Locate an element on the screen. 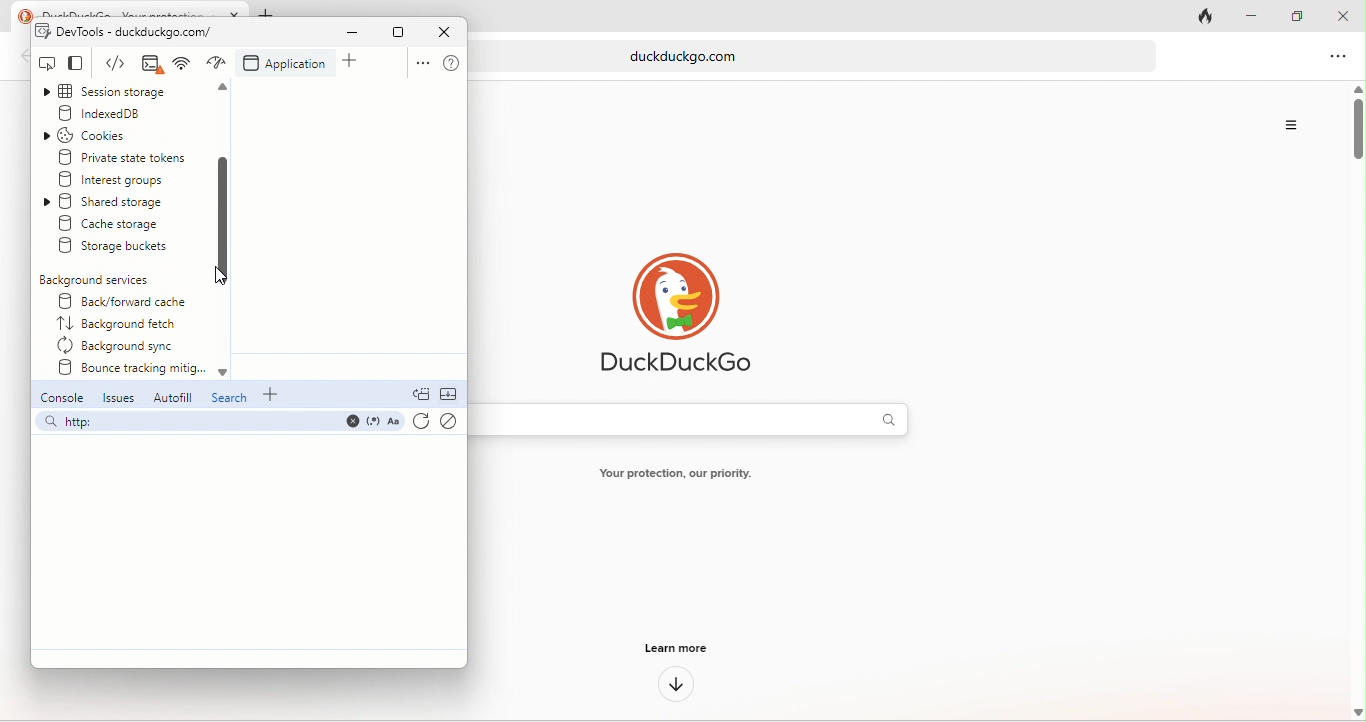 The image size is (1366, 722). shared storage is located at coordinates (124, 200).